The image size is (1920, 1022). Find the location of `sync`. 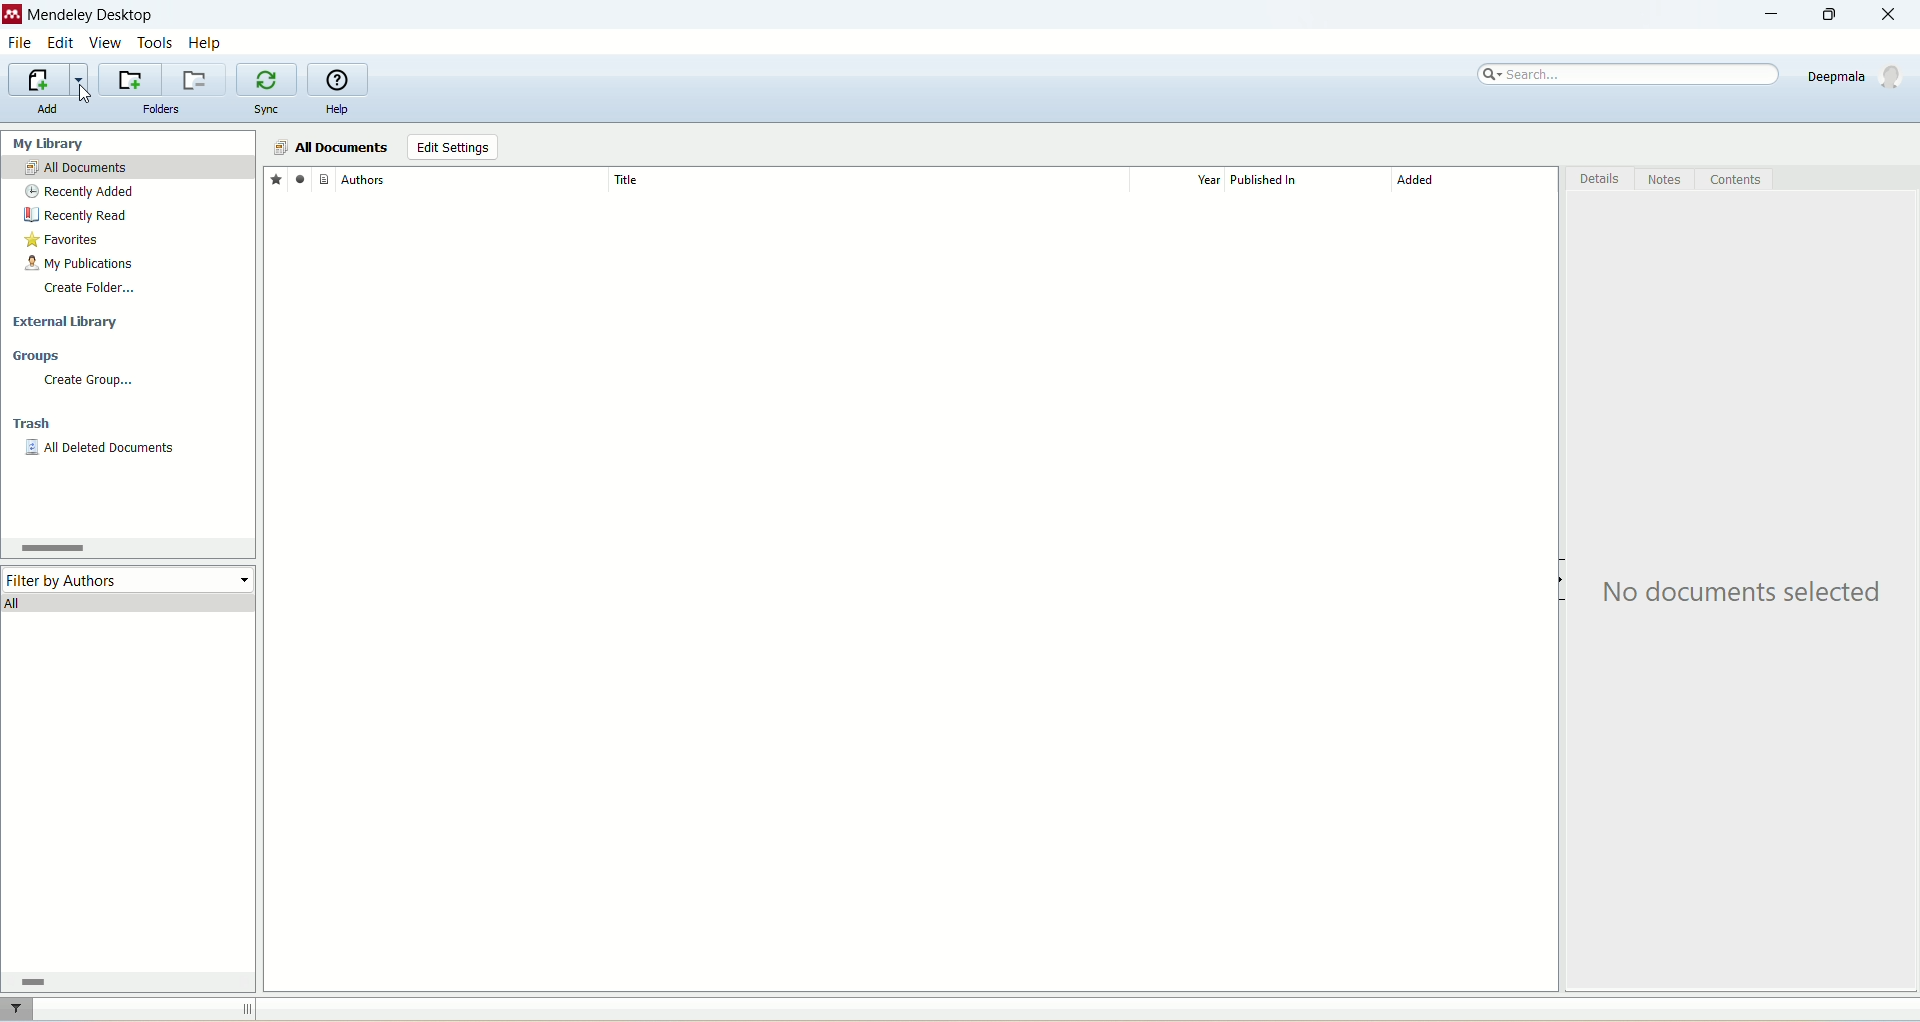

sync is located at coordinates (269, 110).